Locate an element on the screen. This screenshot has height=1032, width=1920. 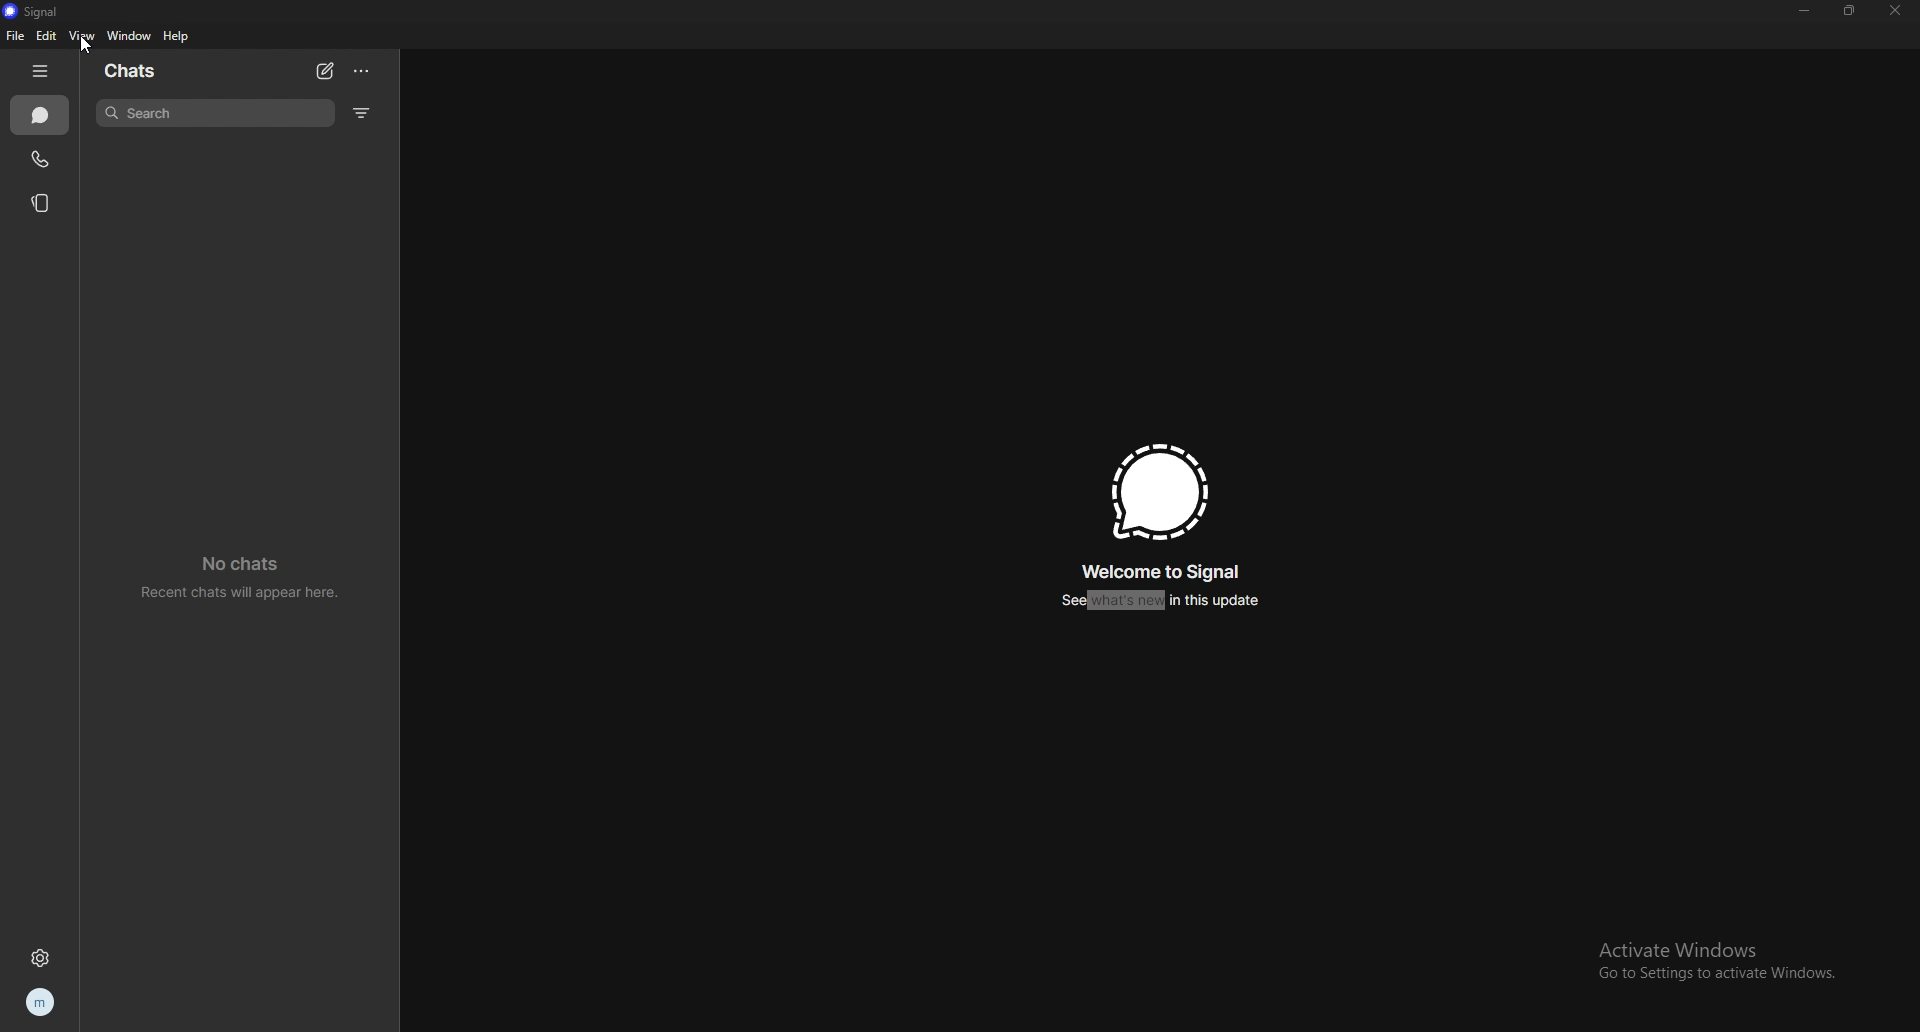
cursor is located at coordinates (88, 46).